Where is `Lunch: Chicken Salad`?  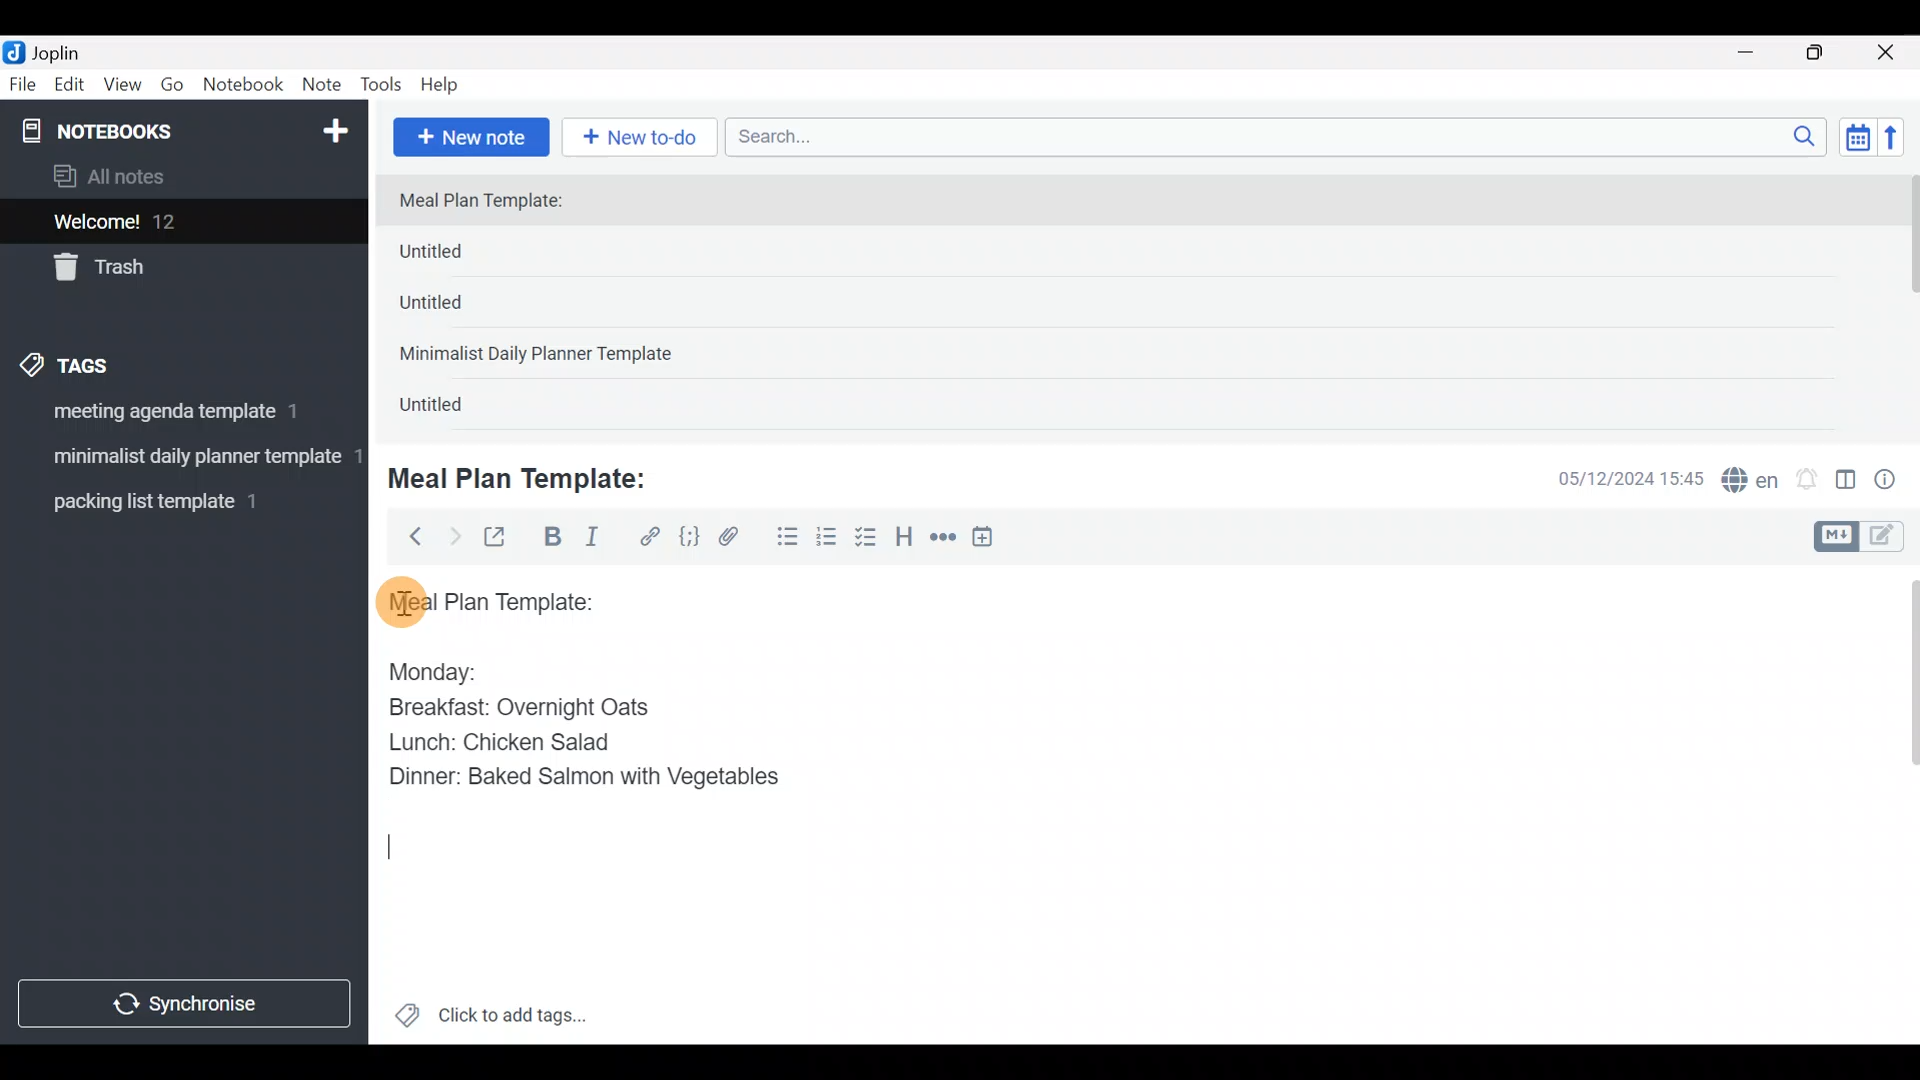 Lunch: Chicken Salad is located at coordinates (497, 742).